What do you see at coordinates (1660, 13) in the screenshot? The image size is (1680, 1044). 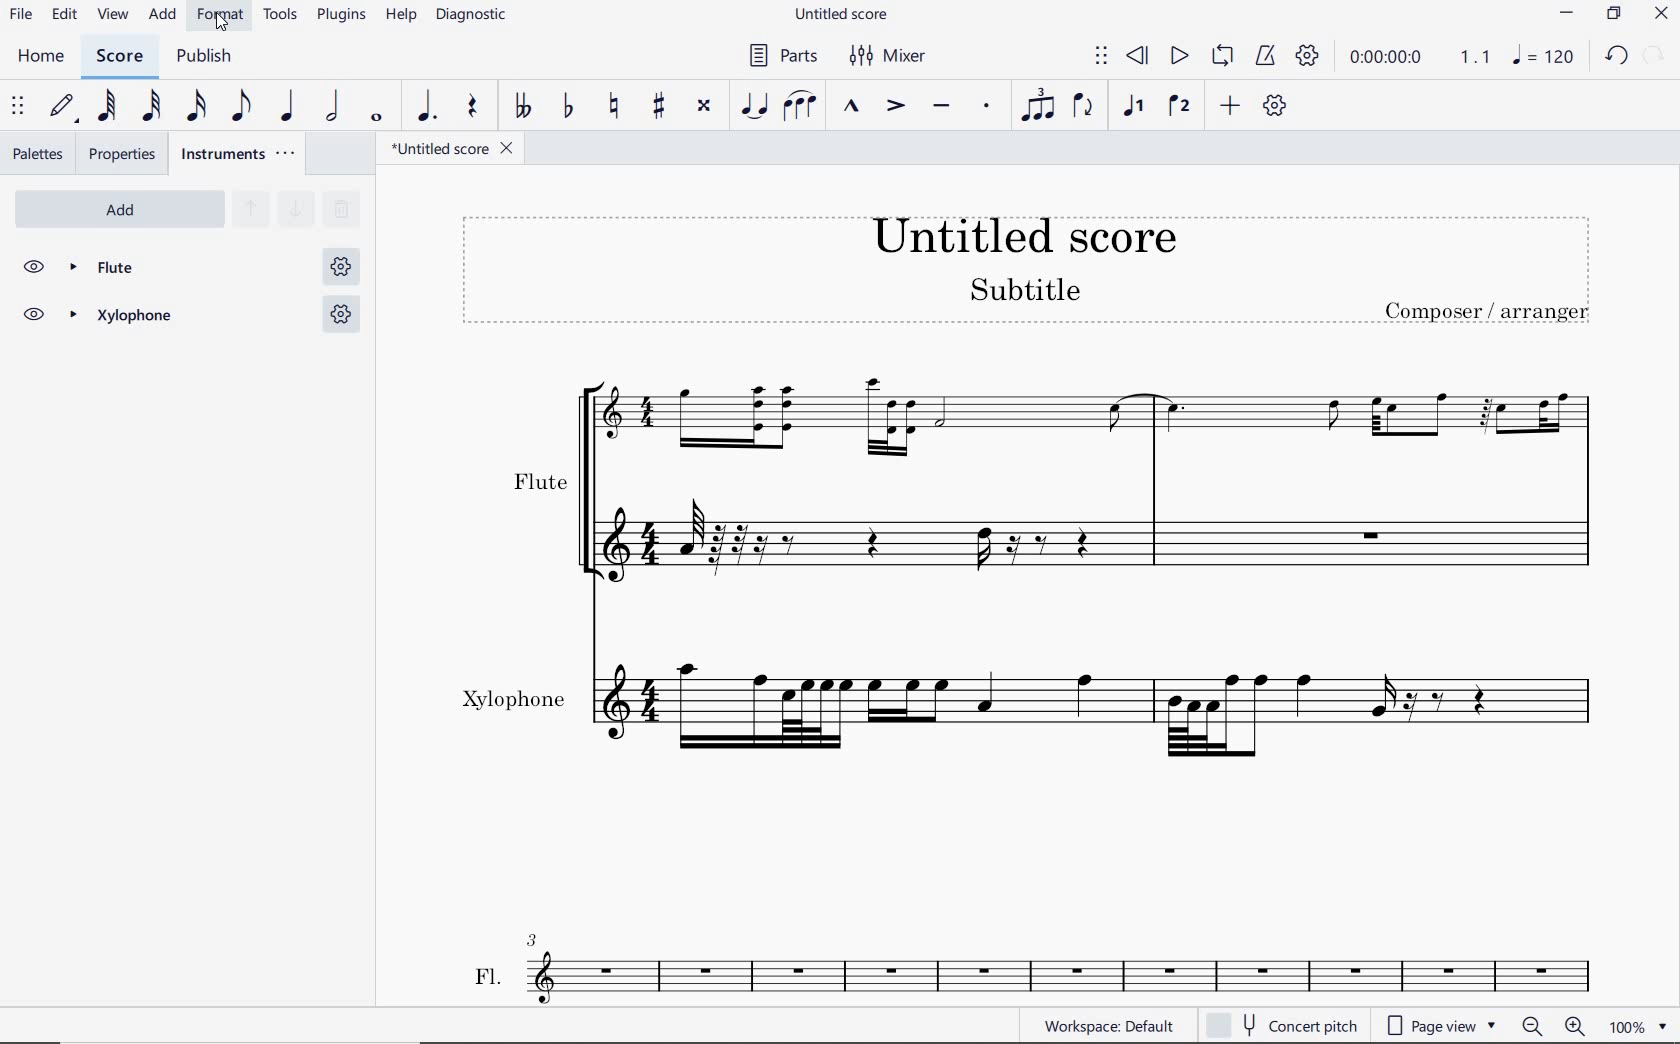 I see `CLOSE` at bounding box center [1660, 13].